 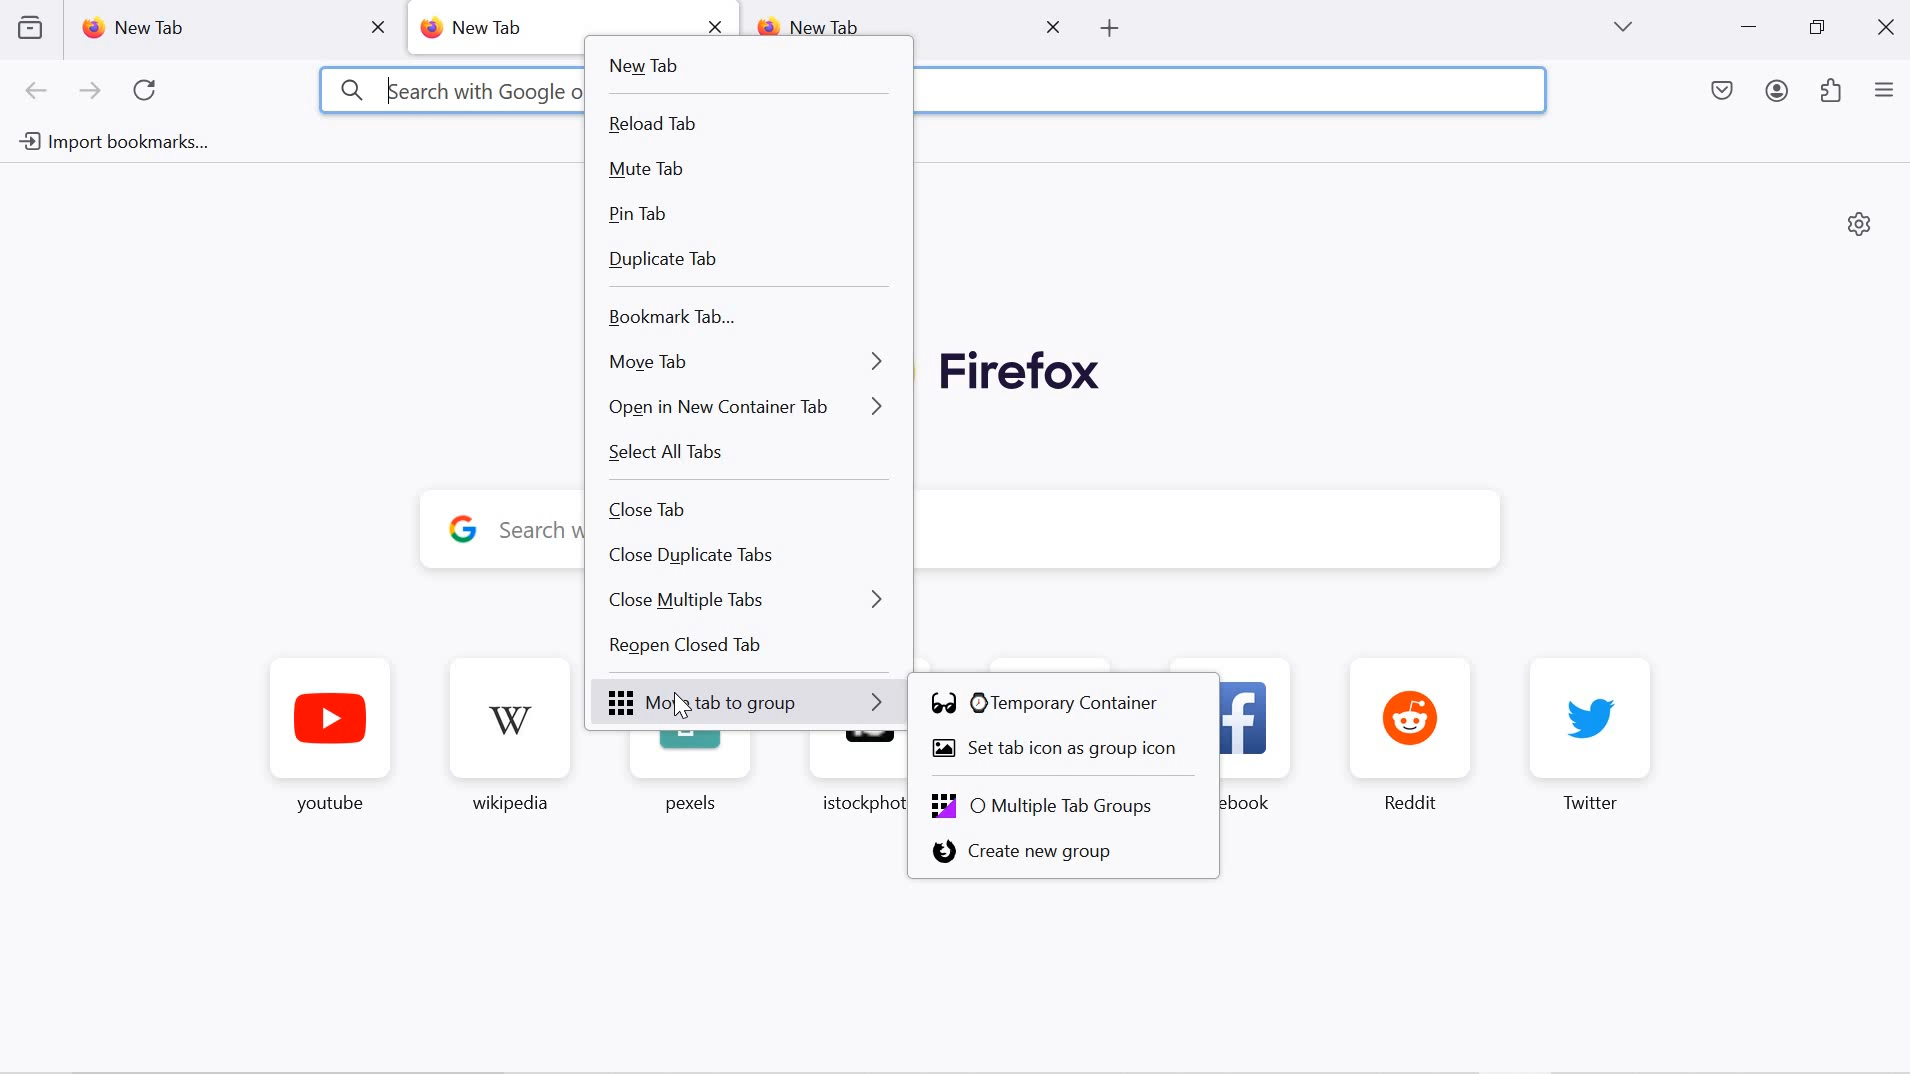 I want to click on new tab, so click(x=889, y=19).